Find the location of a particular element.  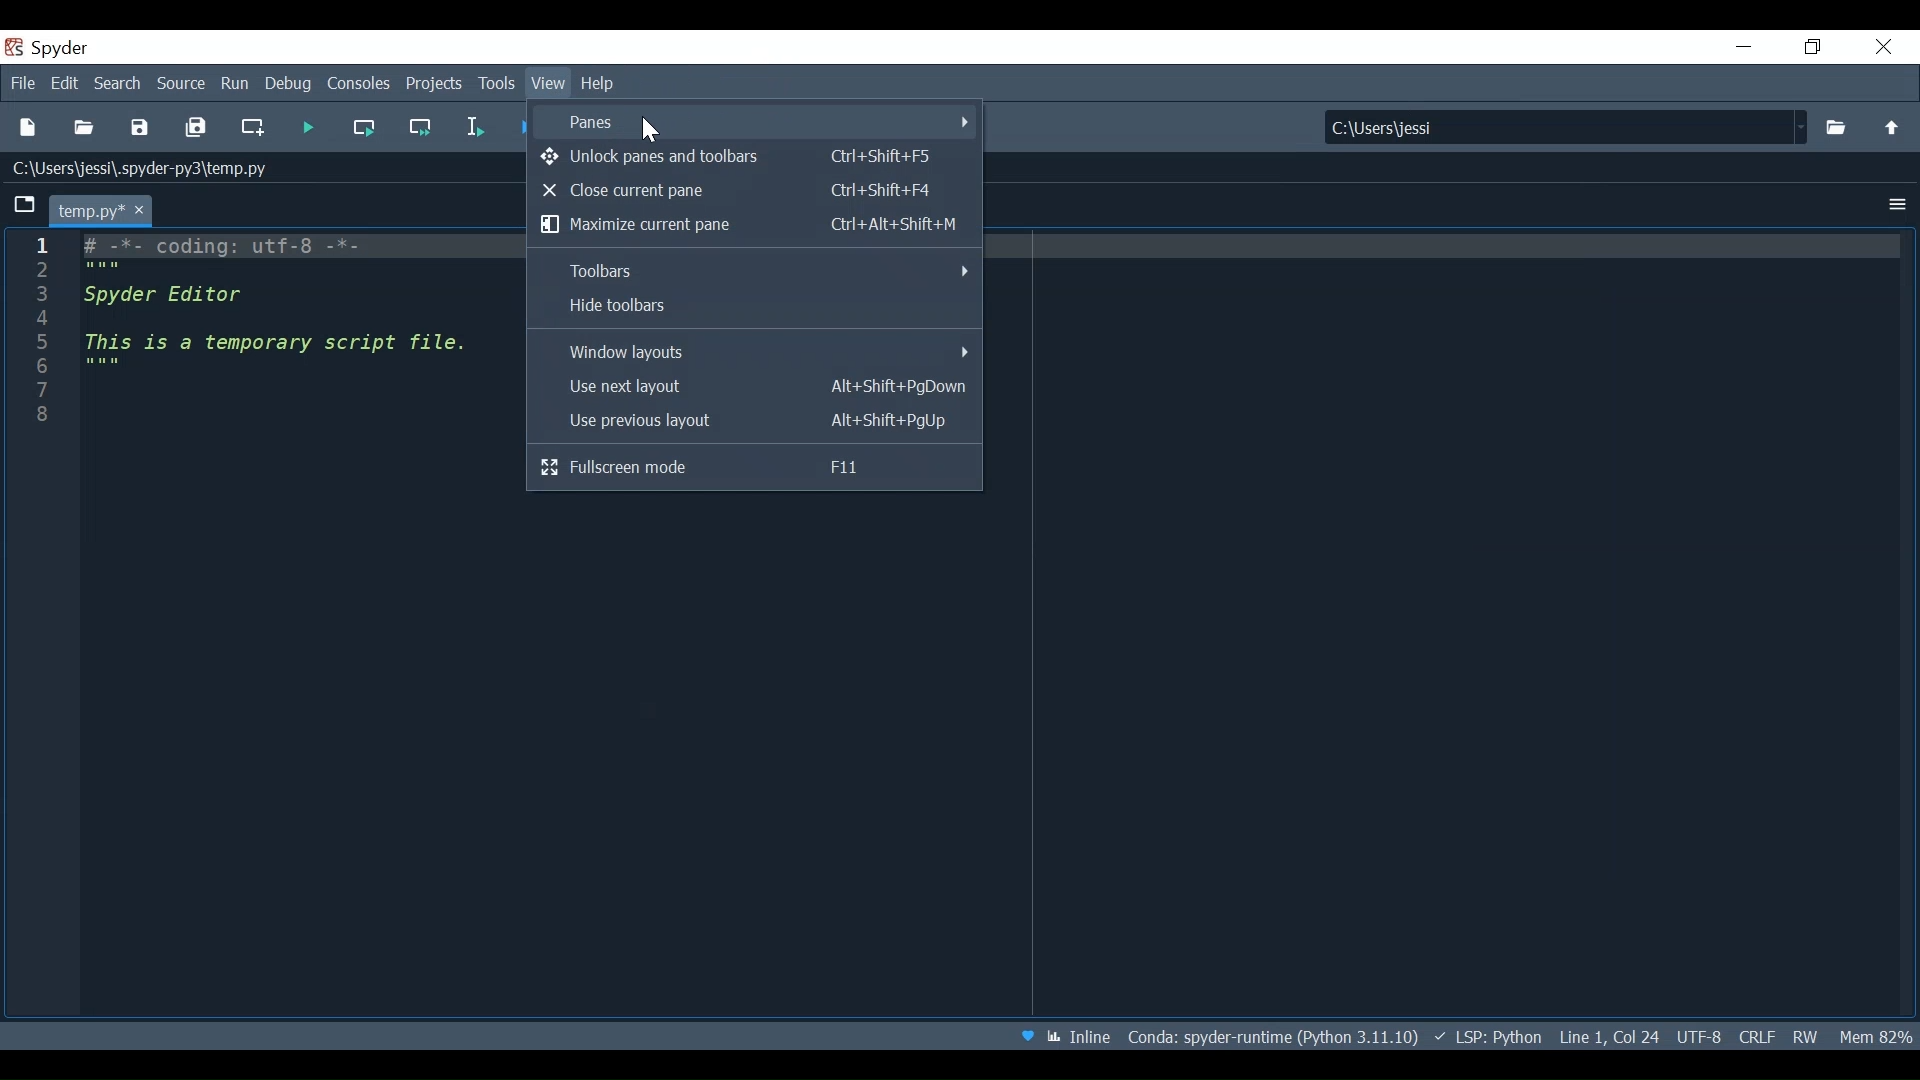

Language is located at coordinates (1486, 1034).